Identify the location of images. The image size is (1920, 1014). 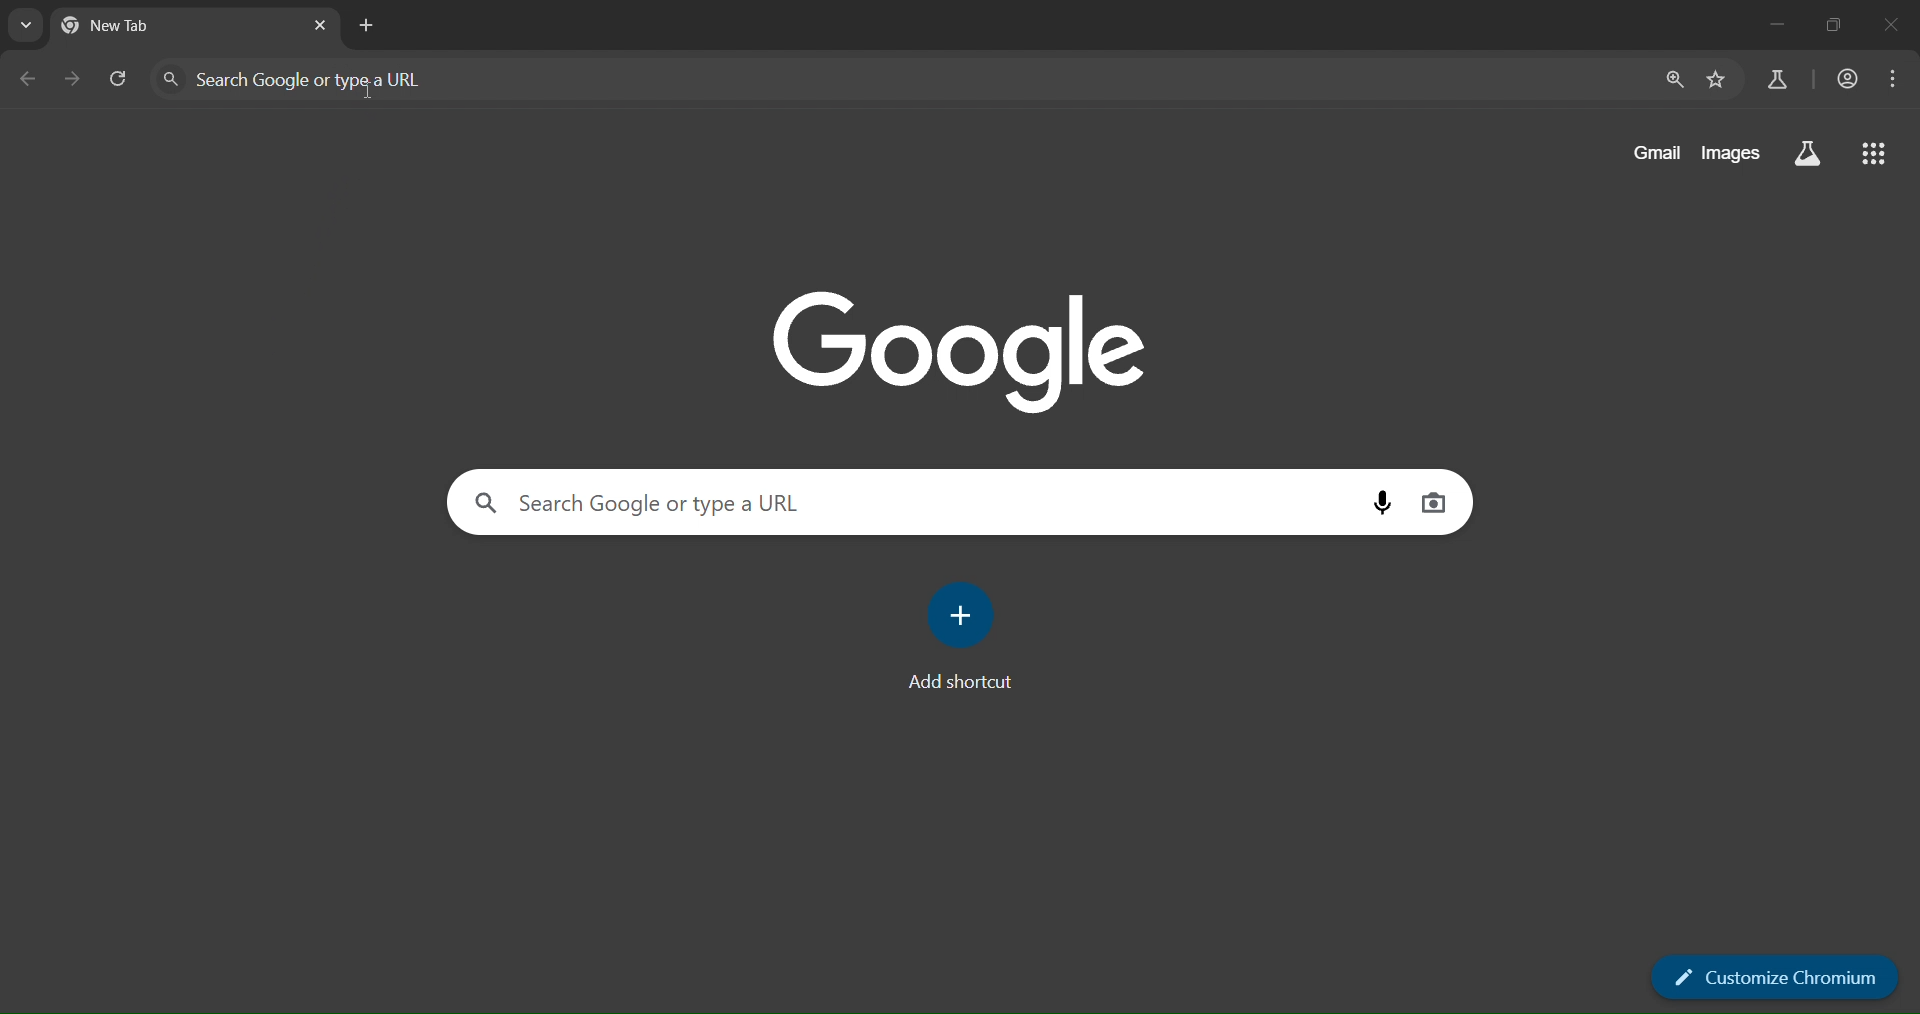
(1730, 156).